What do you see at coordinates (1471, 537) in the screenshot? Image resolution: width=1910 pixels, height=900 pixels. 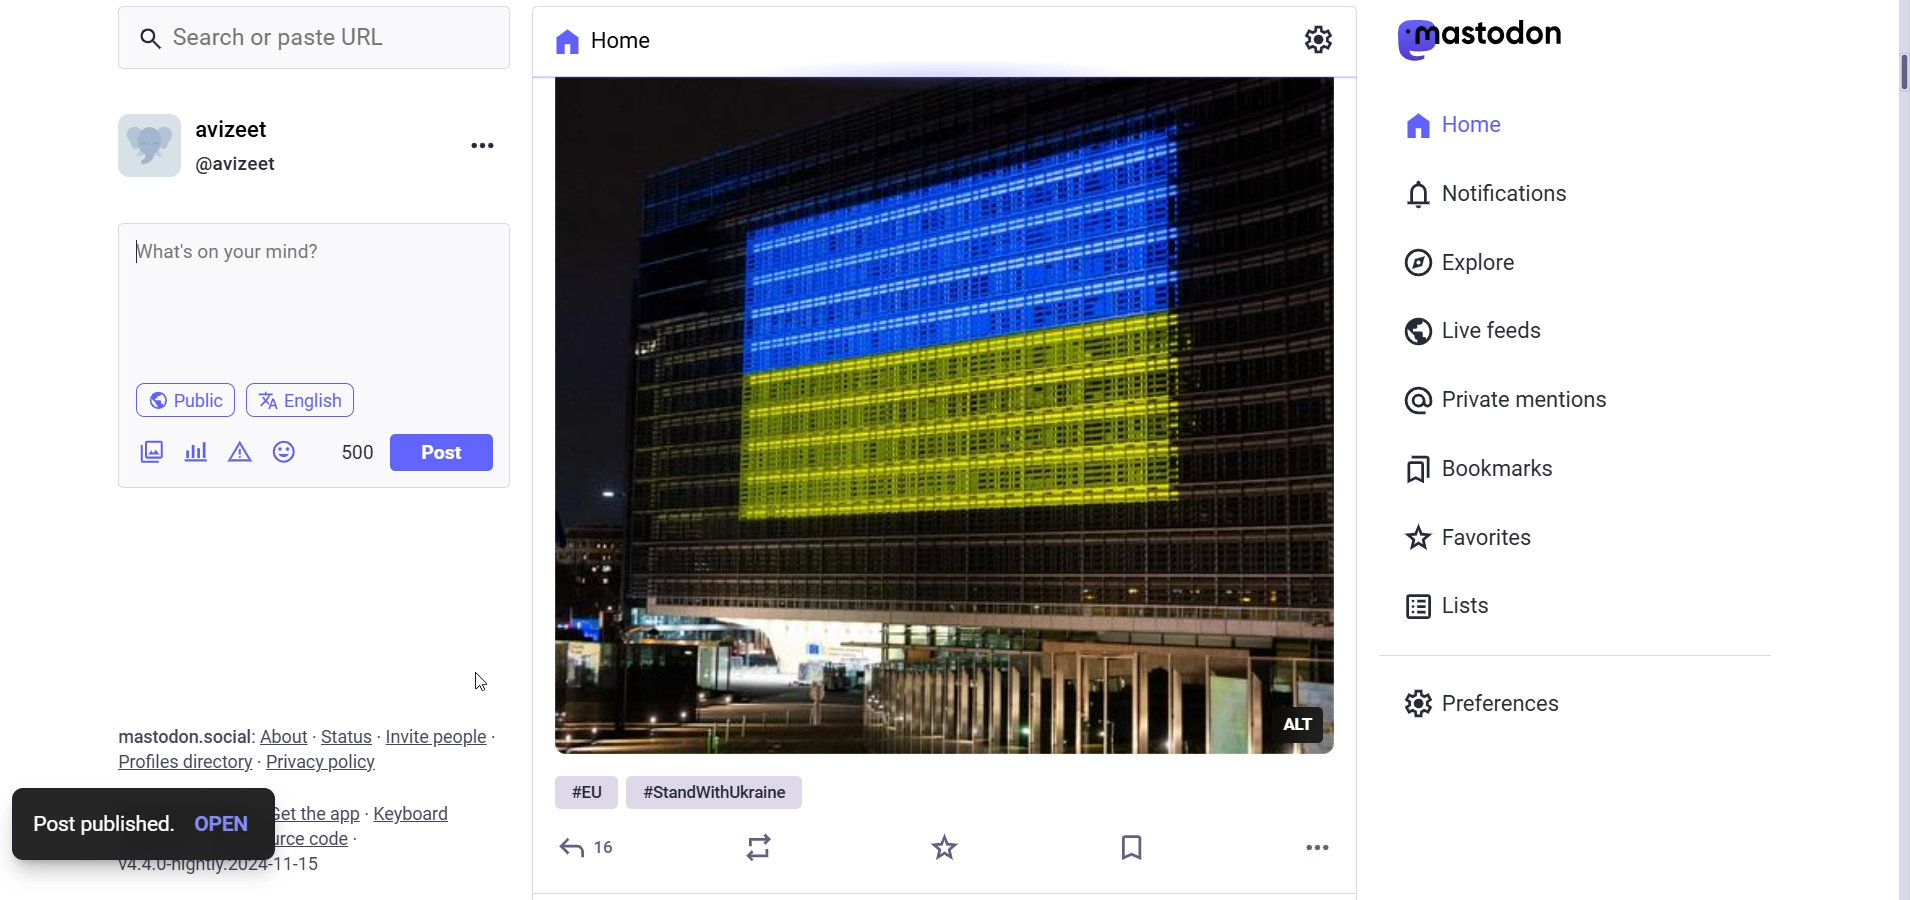 I see `Favorites` at bounding box center [1471, 537].